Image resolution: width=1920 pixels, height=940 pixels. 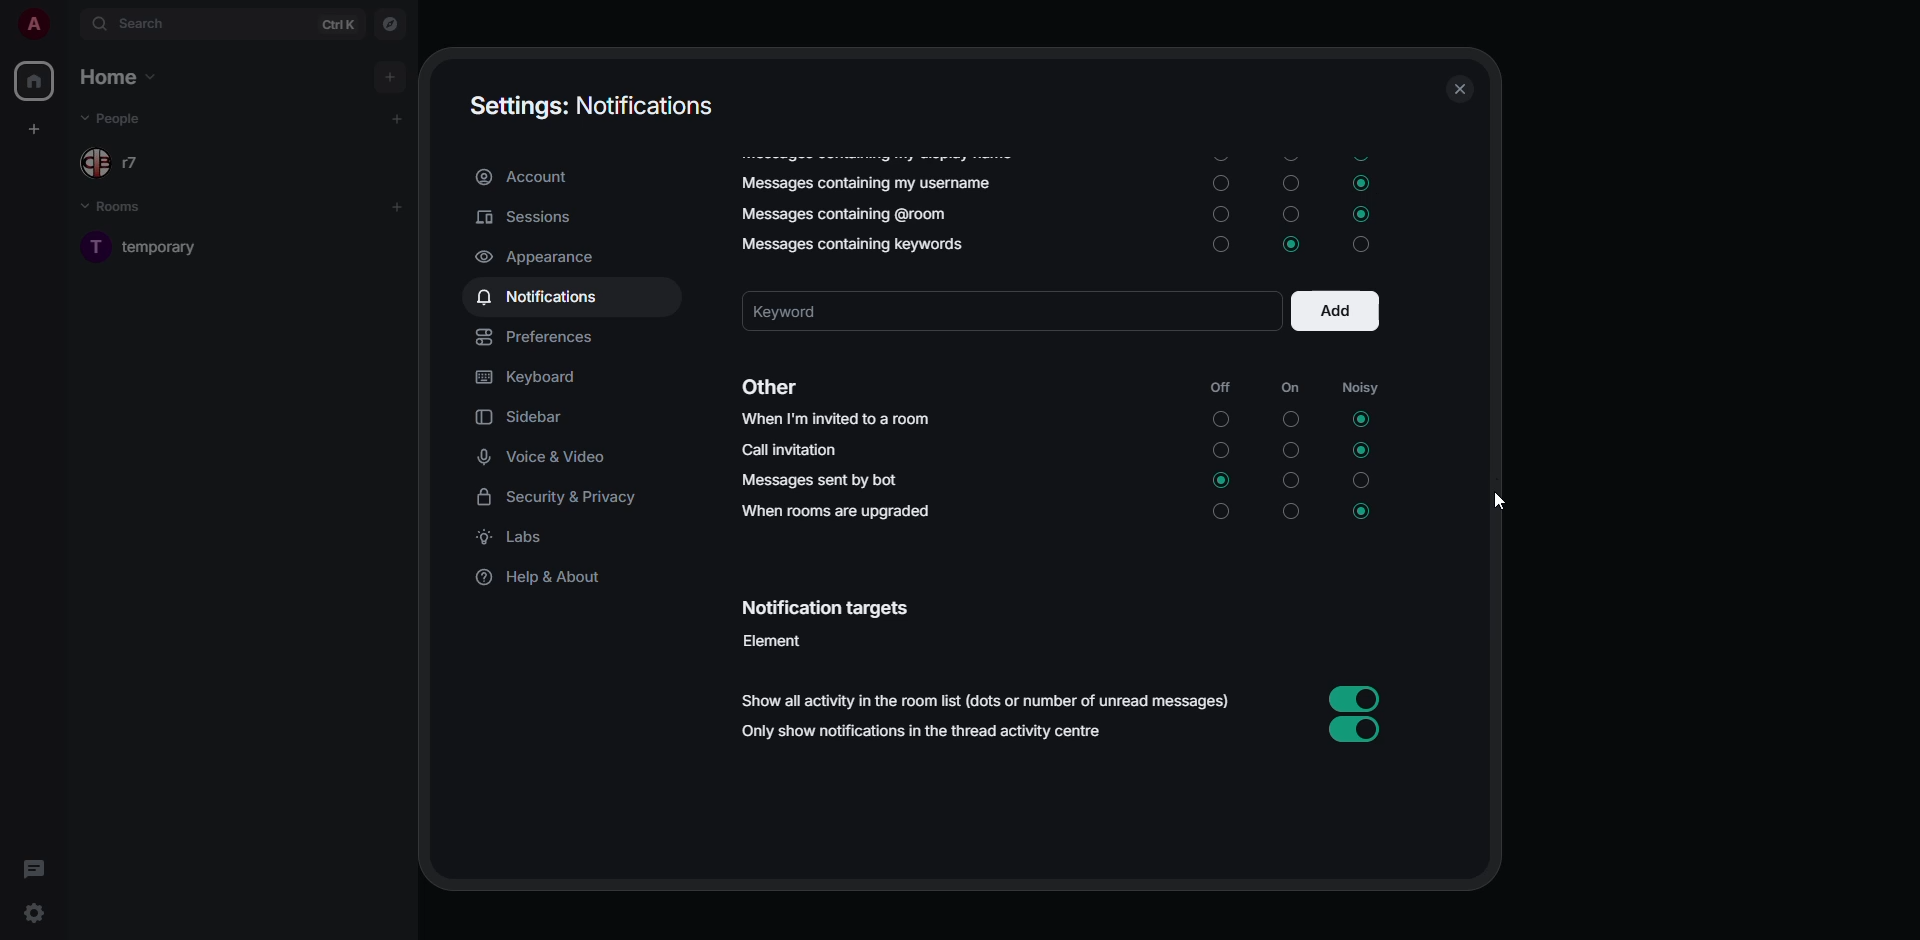 I want to click on show all activity in room list, so click(x=992, y=702).